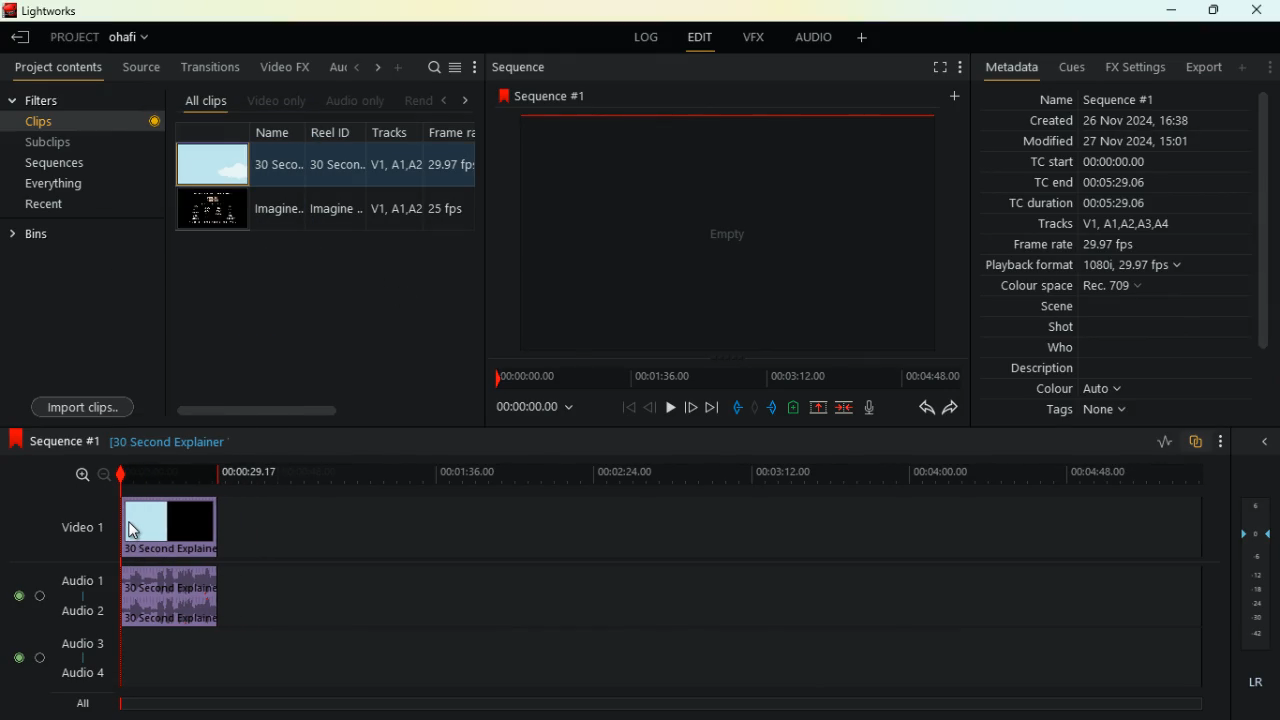  I want to click on rend, so click(420, 101).